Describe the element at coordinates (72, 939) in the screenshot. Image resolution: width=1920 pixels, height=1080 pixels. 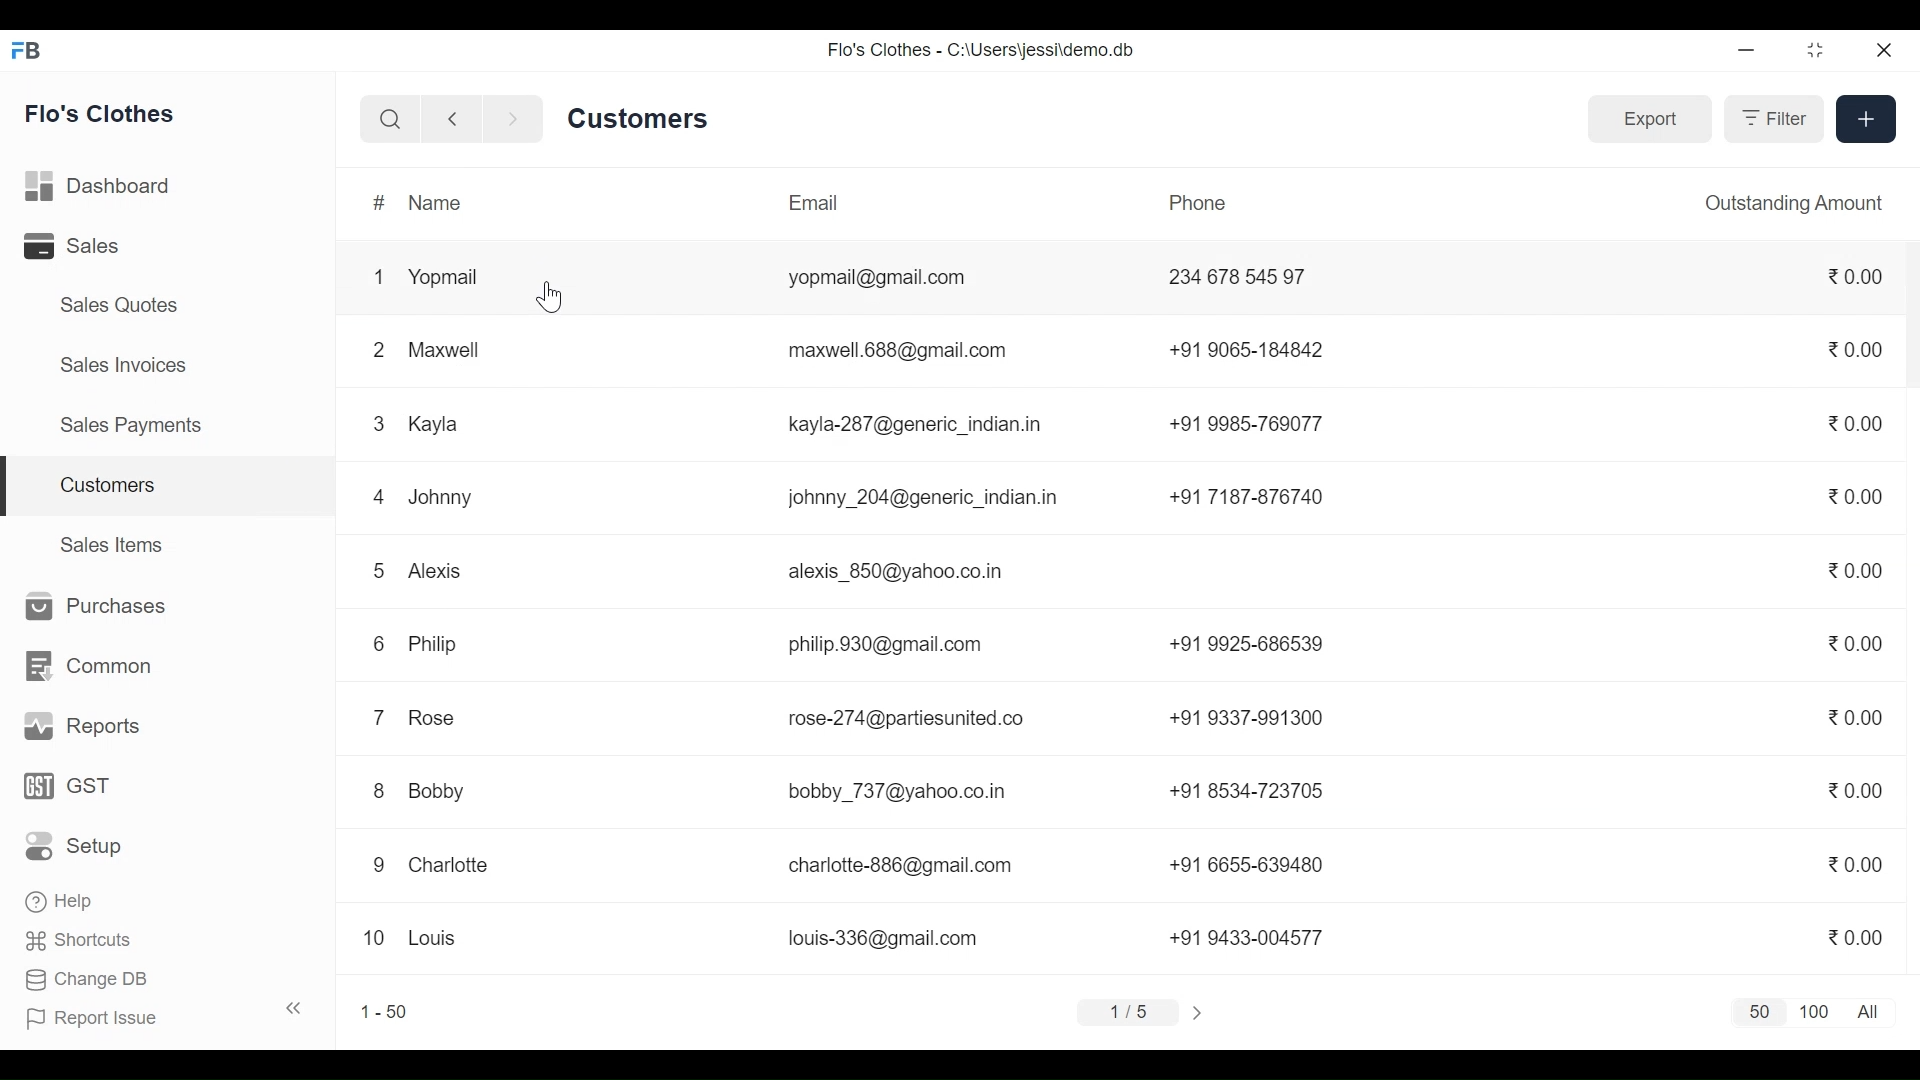
I see `Shortcuts` at that location.